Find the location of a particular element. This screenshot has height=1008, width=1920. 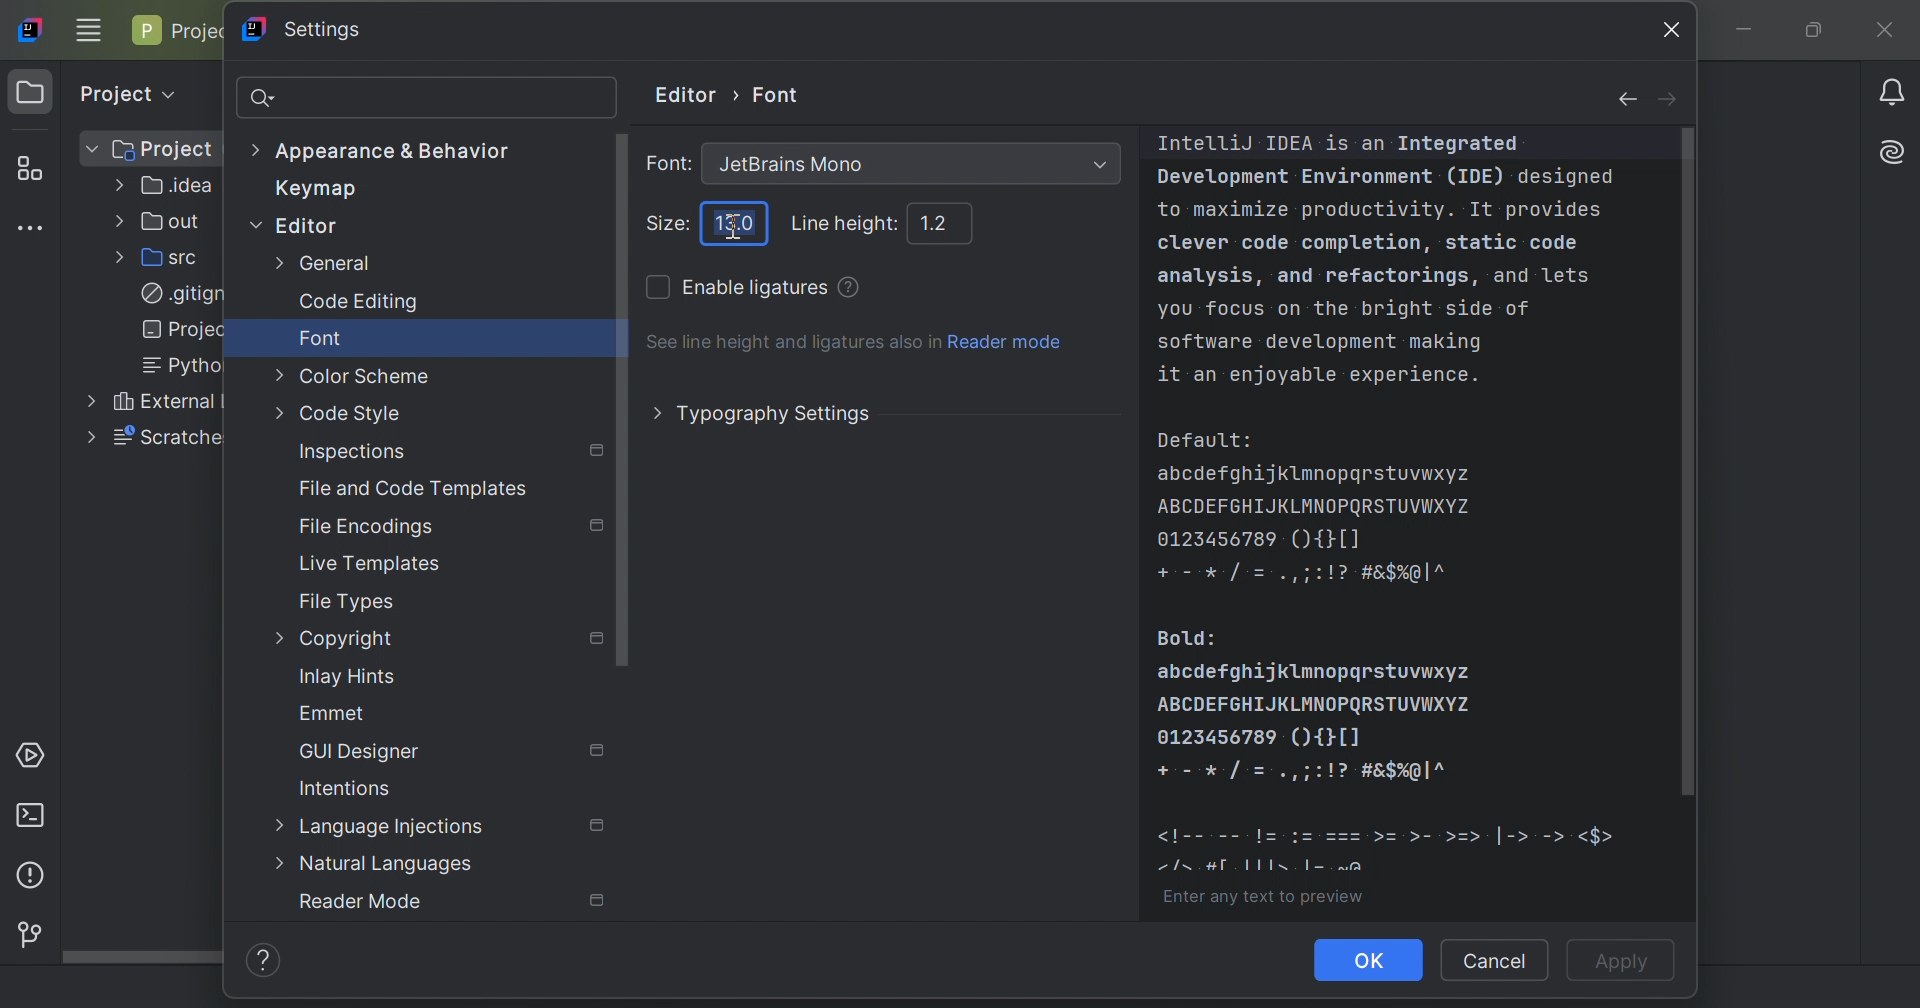

File Encodings is located at coordinates (367, 529).